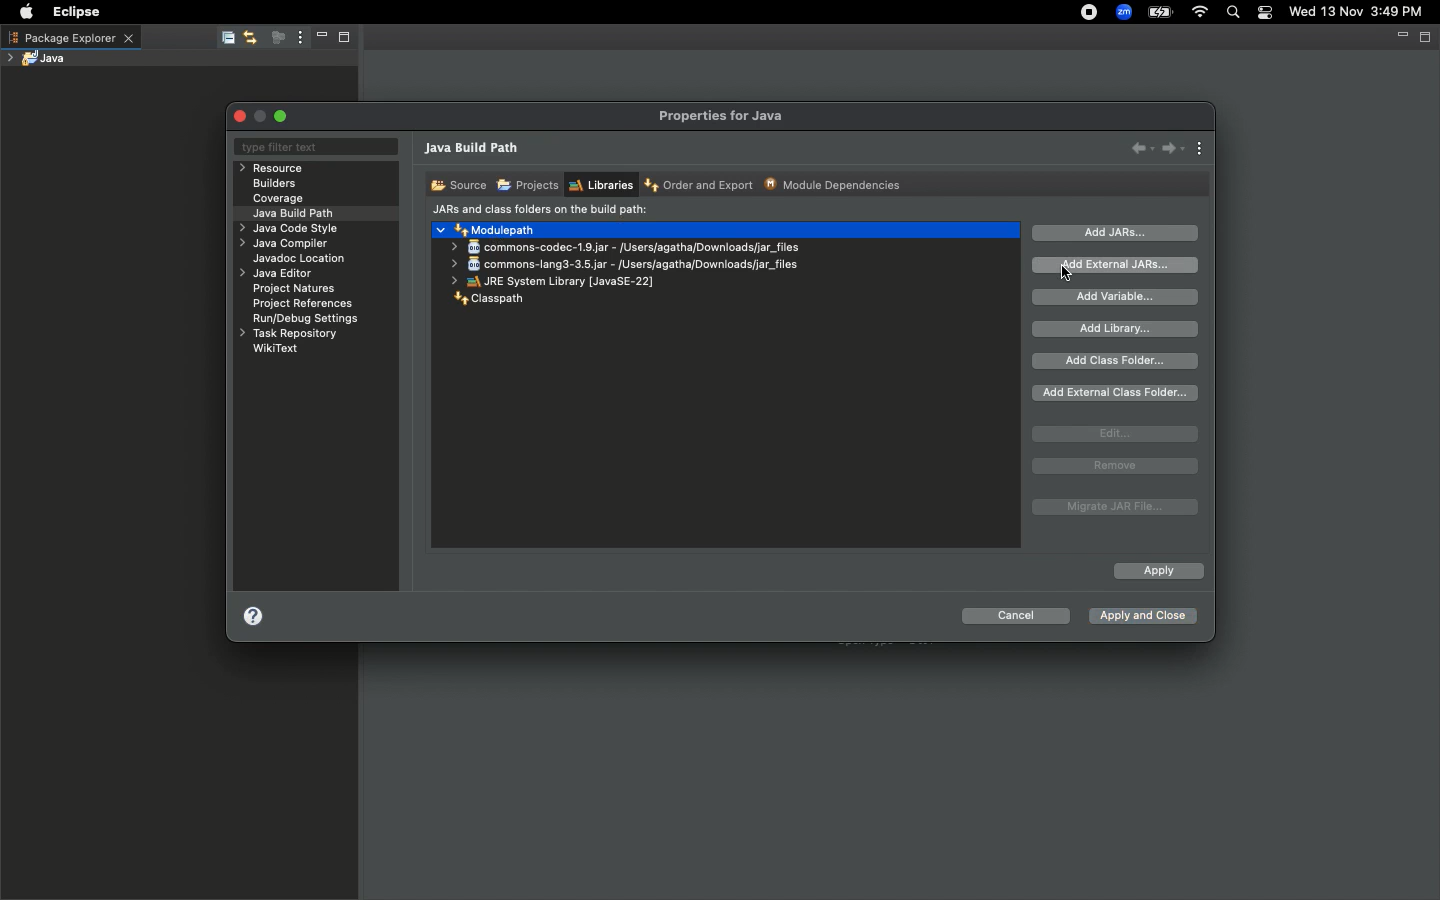 This screenshot has height=900, width=1440. What do you see at coordinates (275, 184) in the screenshot?
I see `Builders` at bounding box center [275, 184].